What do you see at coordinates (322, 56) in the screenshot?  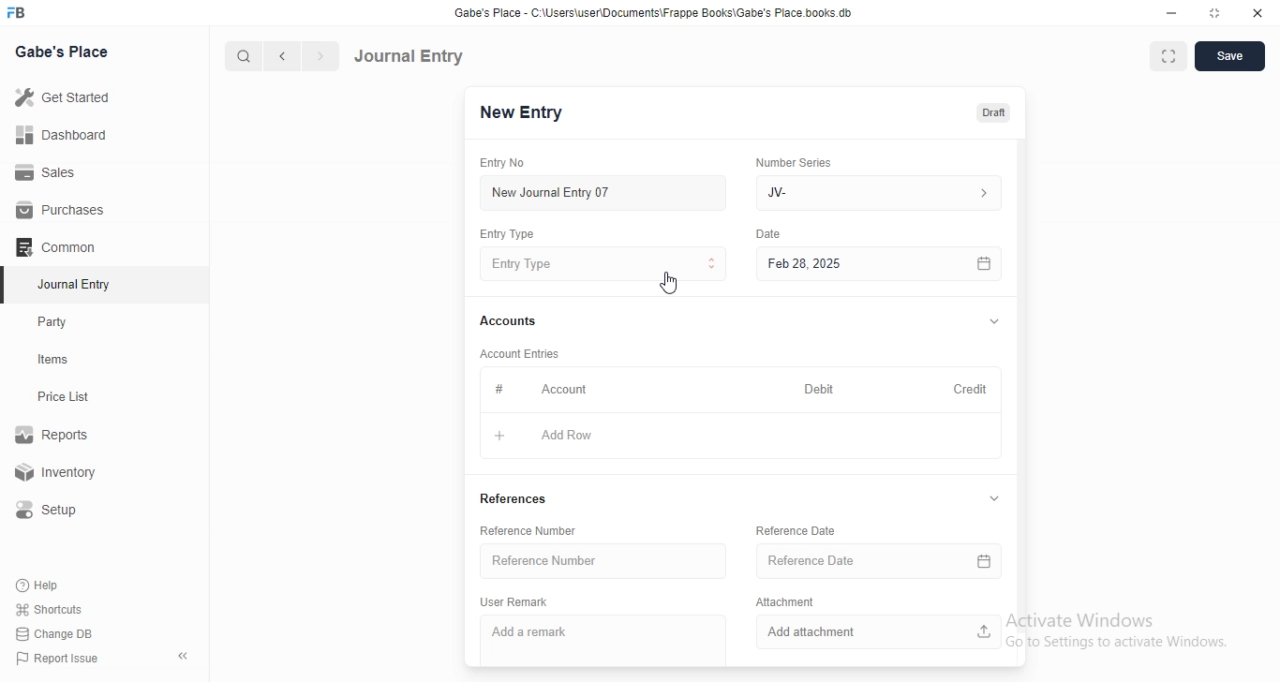 I see `forward` at bounding box center [322, 56].